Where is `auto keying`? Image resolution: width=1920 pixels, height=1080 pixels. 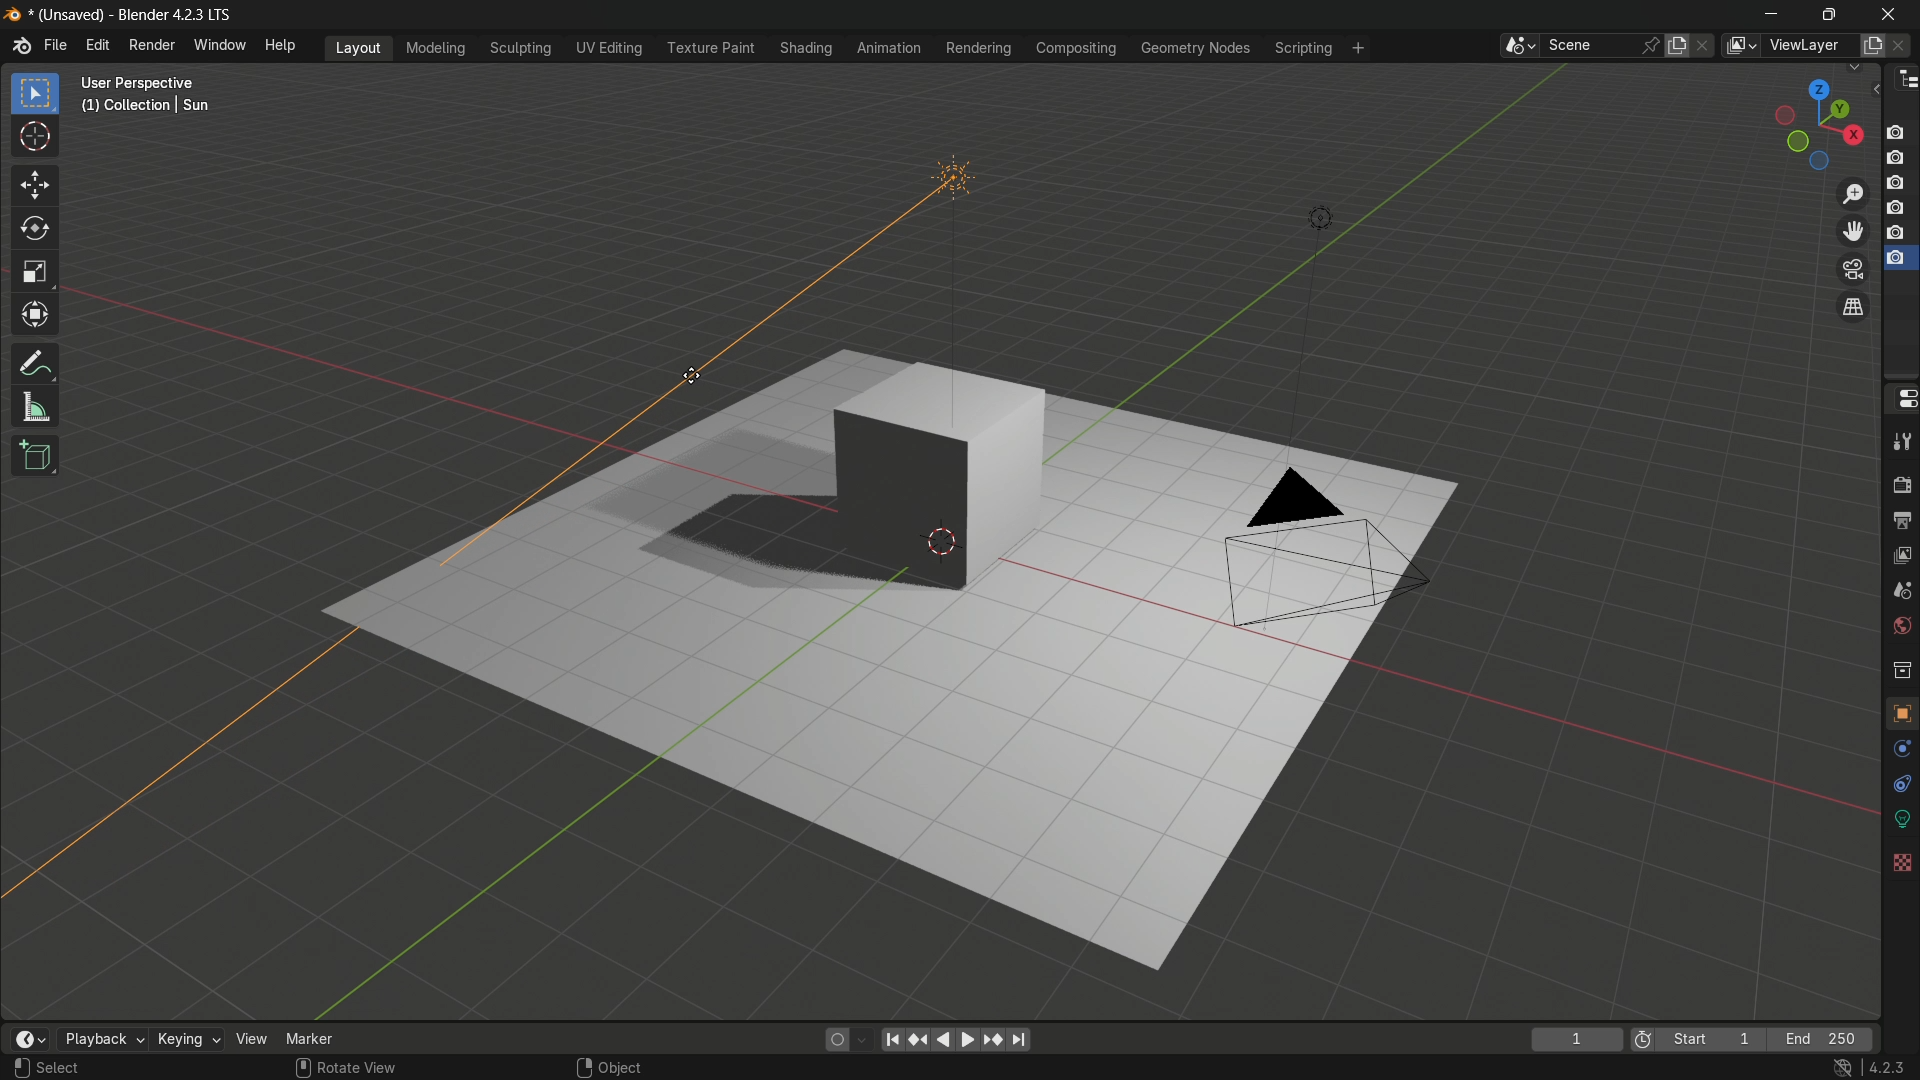 auto keying is located at coordinates (833, 1041).